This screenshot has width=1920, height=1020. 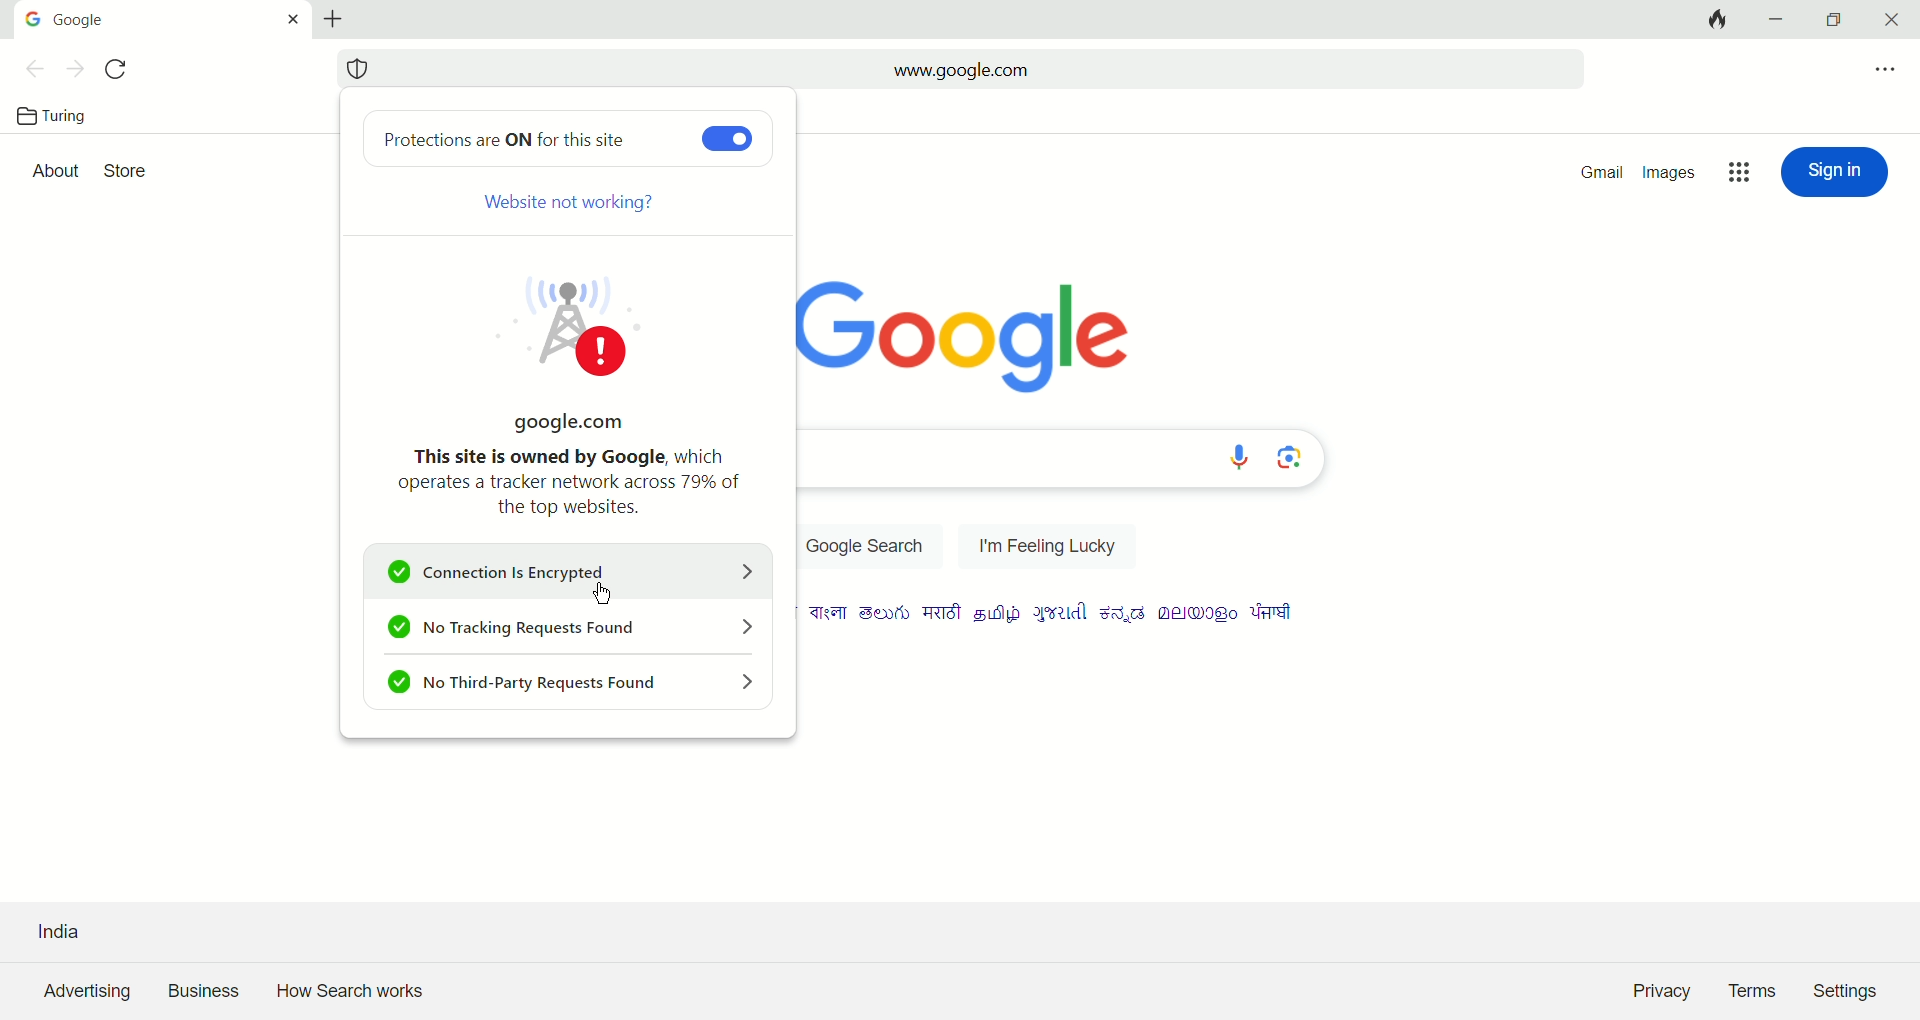 I want to click on refersh, so click(x=121, y=70).